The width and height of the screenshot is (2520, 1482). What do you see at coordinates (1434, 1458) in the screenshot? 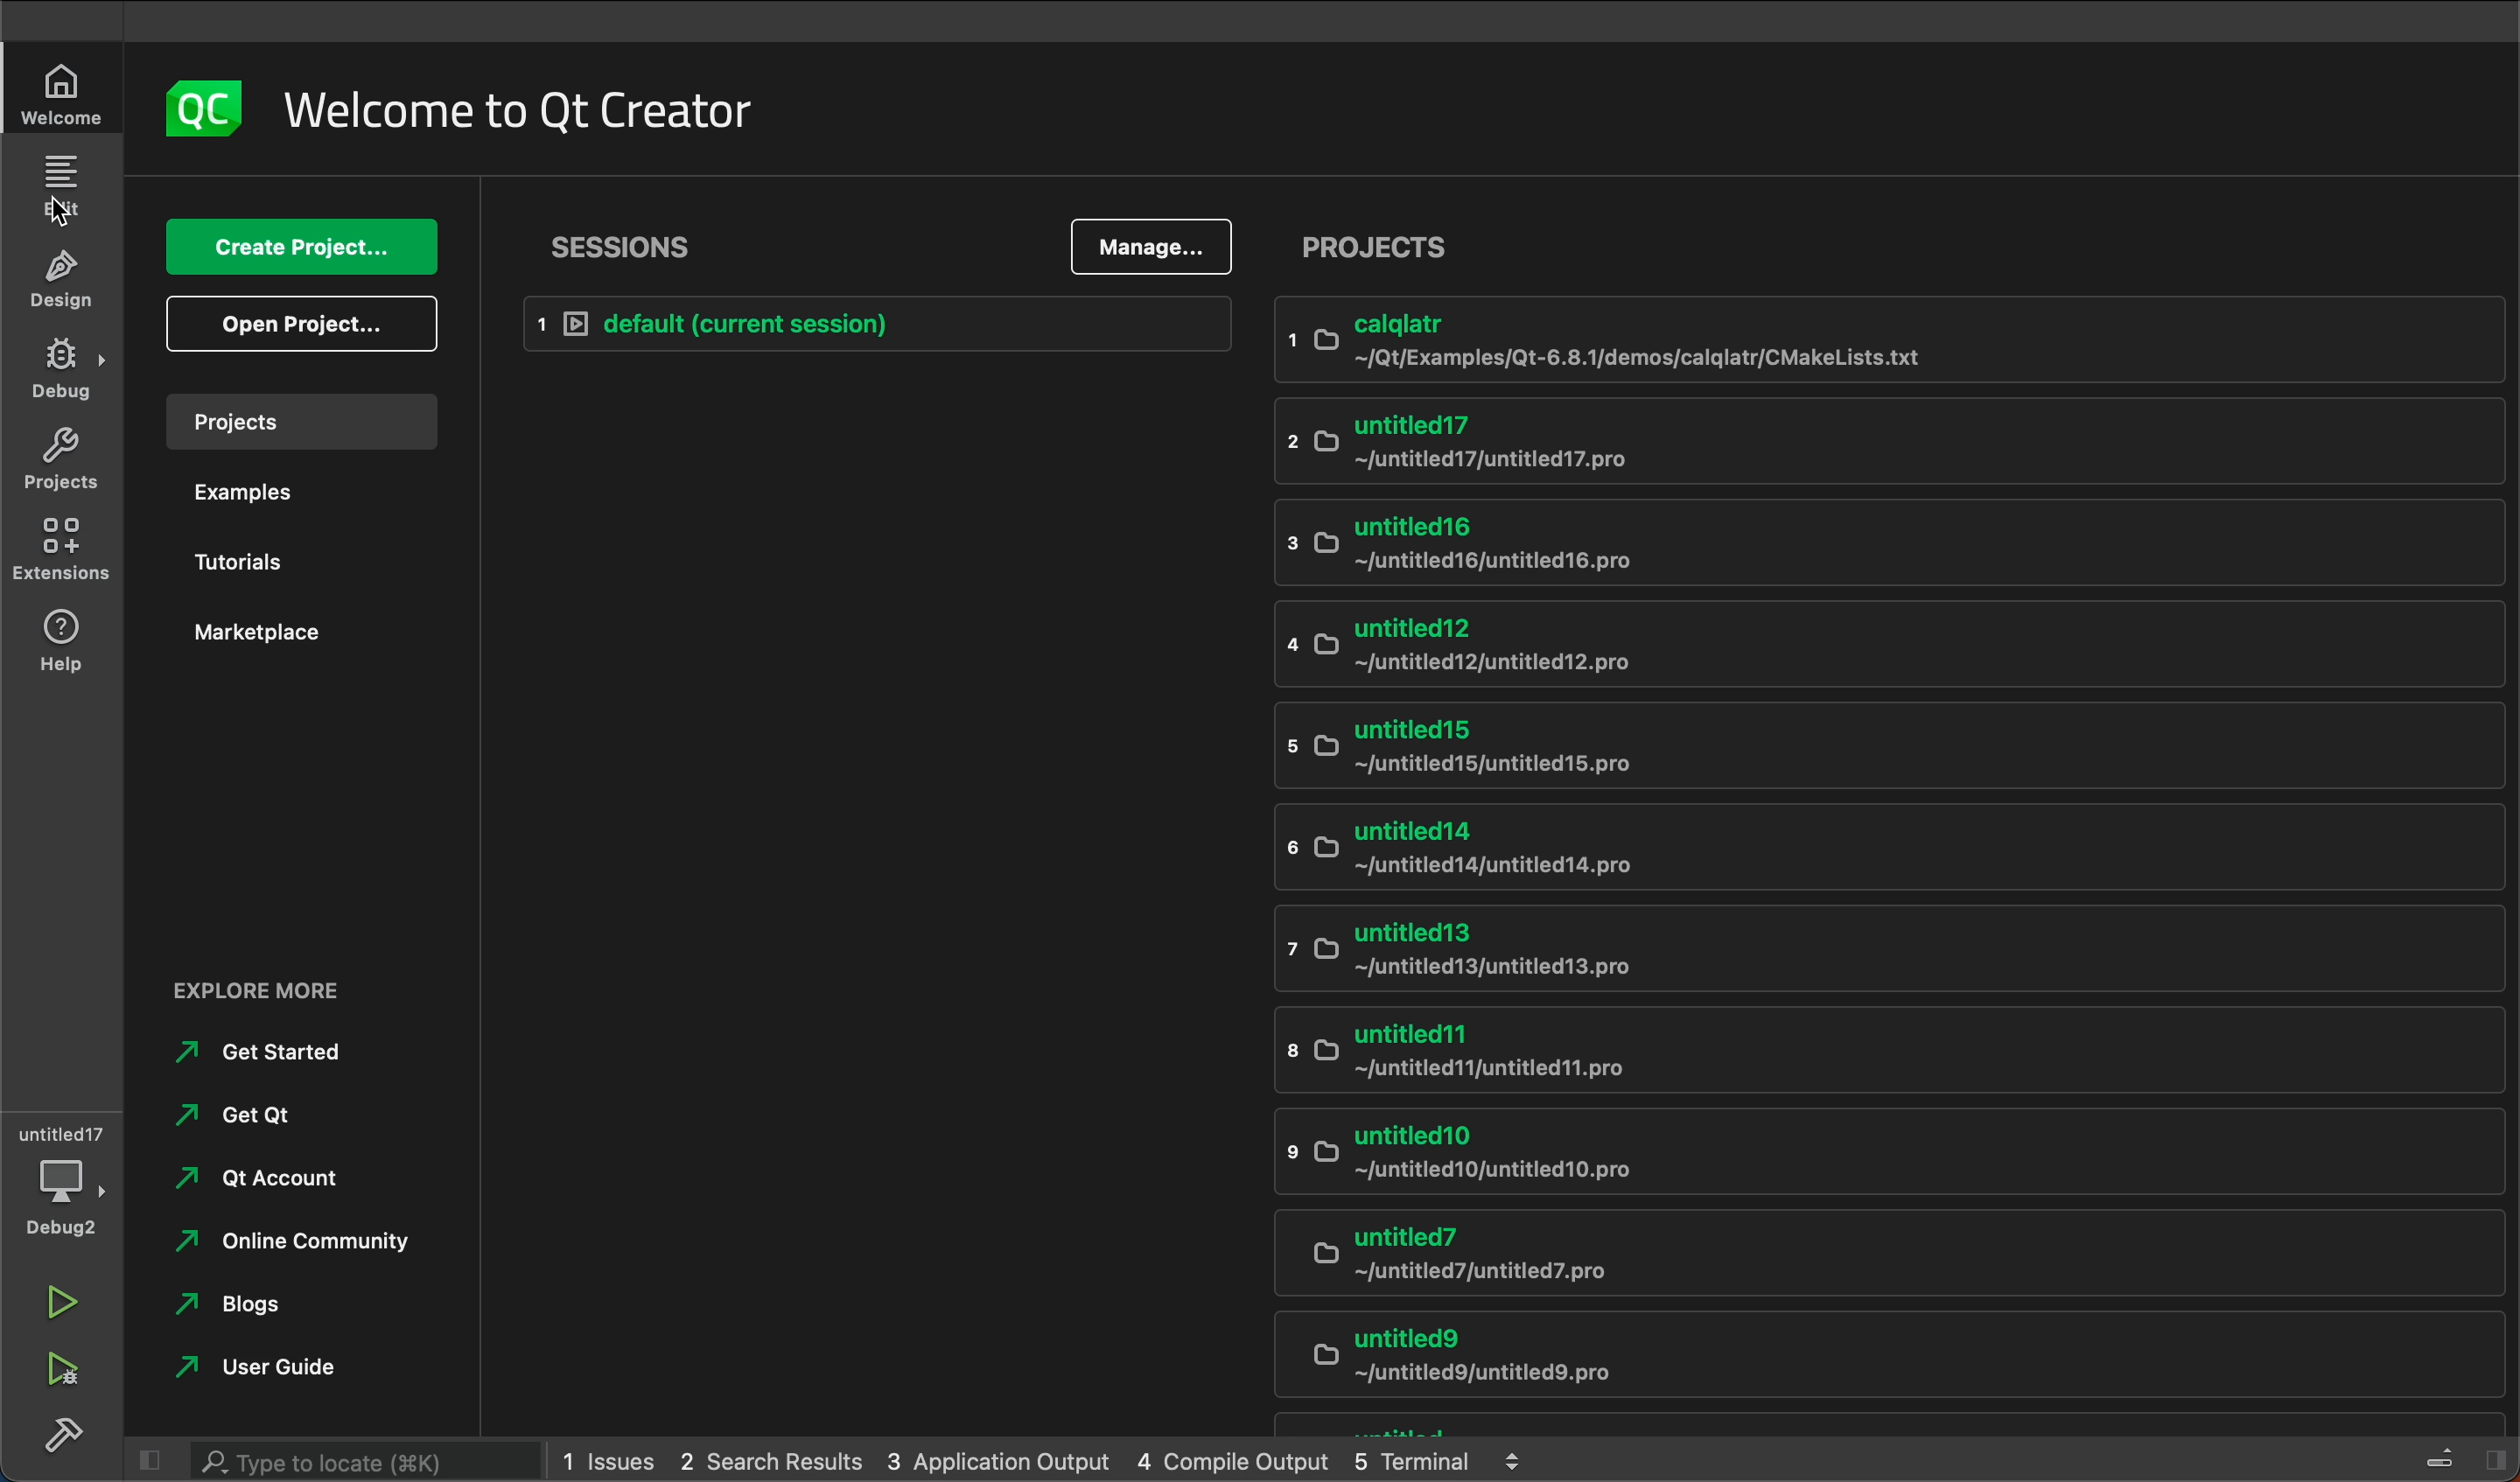
I see `terminal` at bounding box center [1434, 1458].